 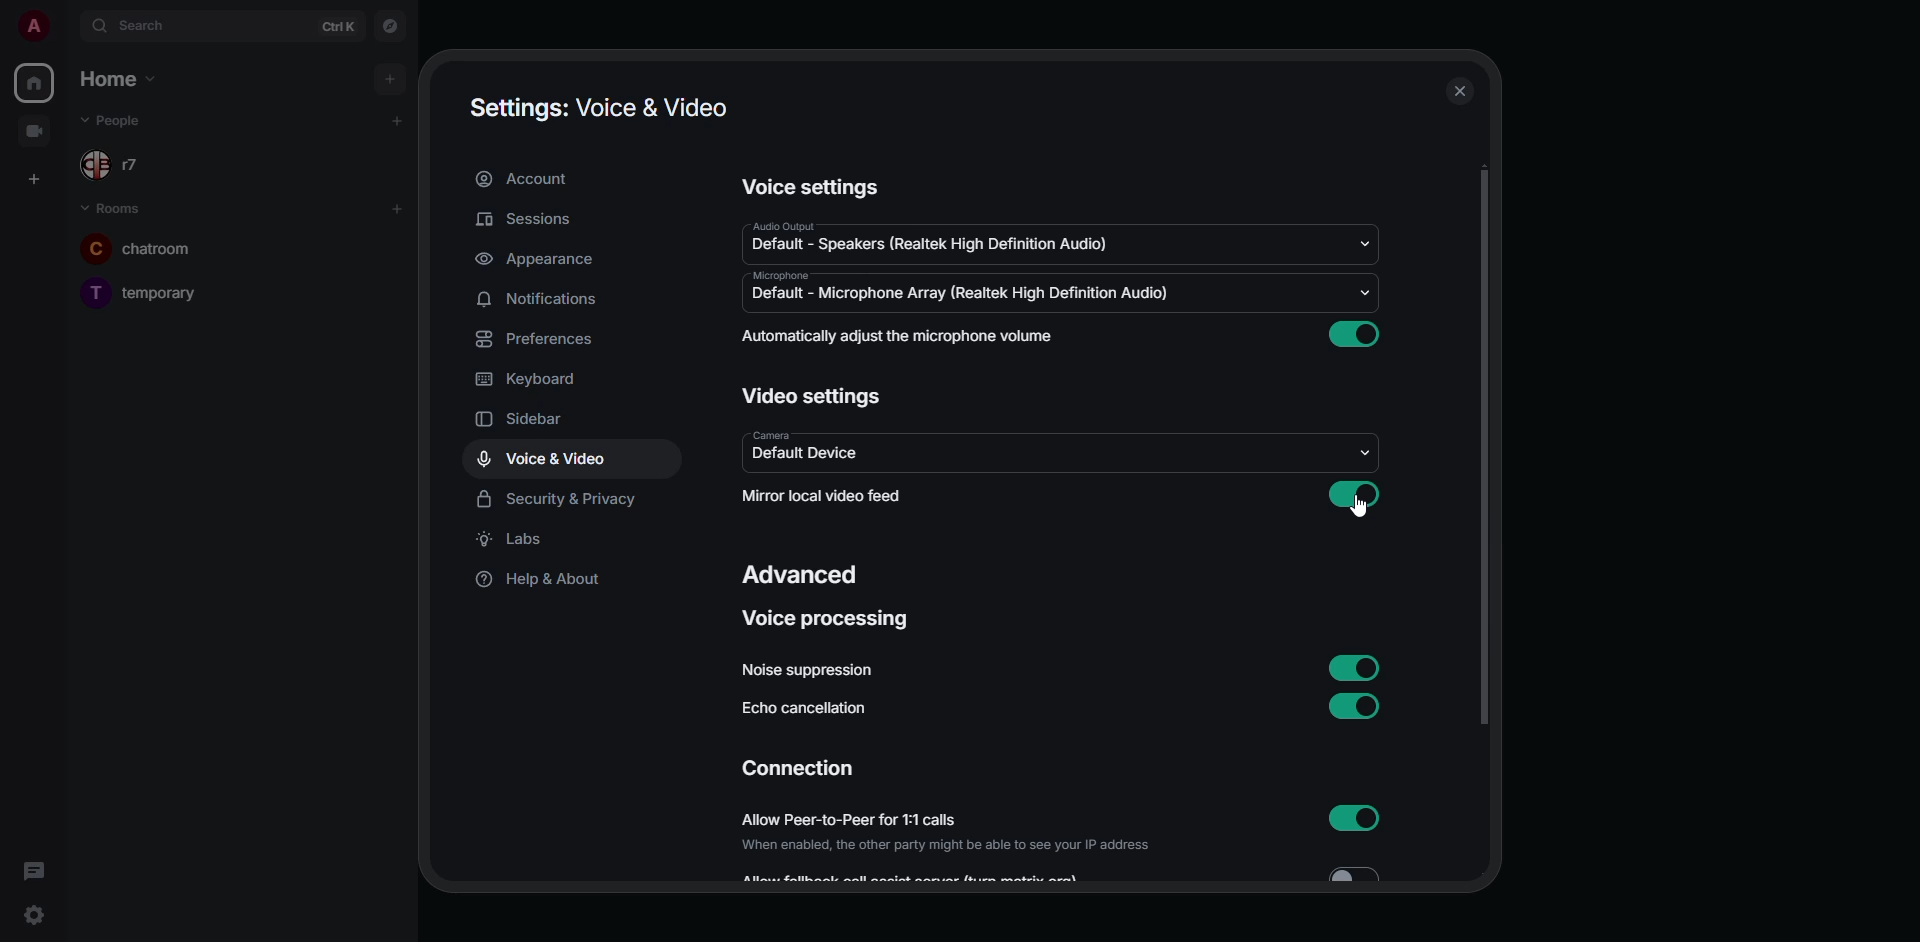 I want to click on notifications, so click(x=547, y=299).